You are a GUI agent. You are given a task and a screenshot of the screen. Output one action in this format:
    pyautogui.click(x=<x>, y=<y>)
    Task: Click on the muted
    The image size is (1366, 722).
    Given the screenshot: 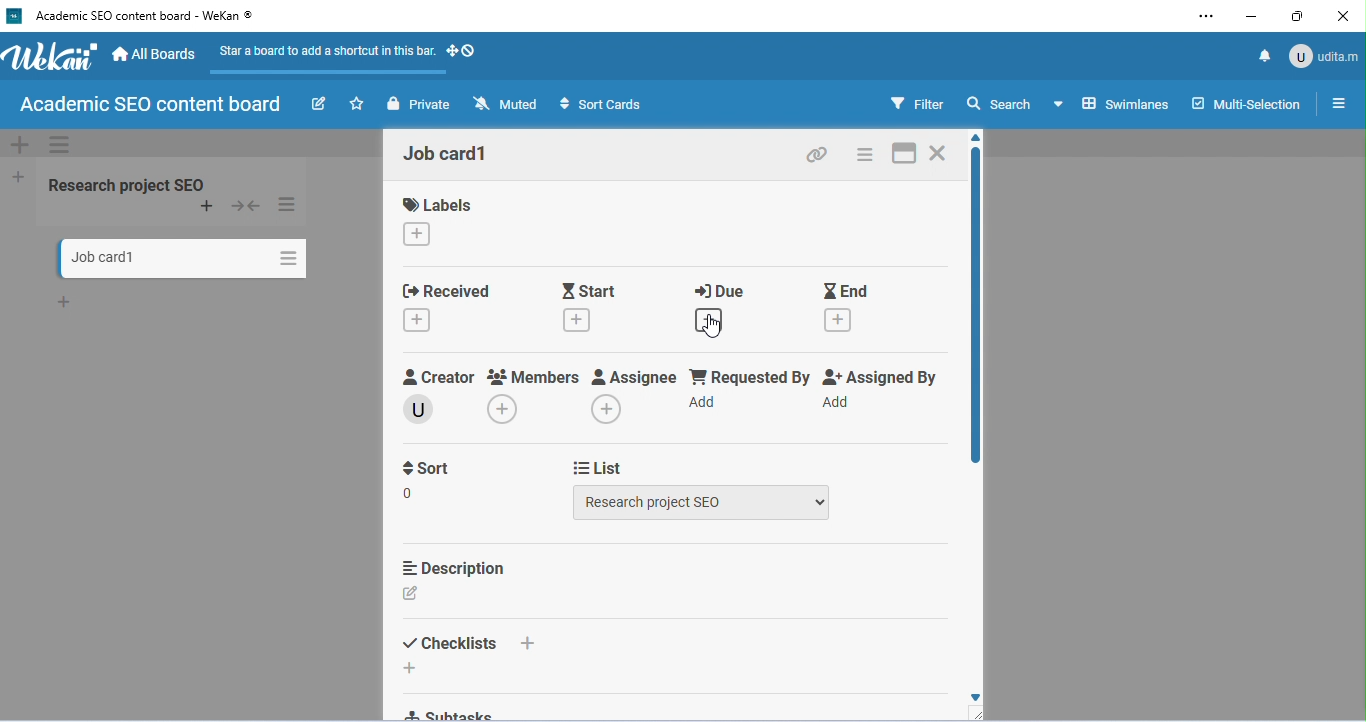 What is the action you would take?
    pyautogui.click(x=507, y=104)
    